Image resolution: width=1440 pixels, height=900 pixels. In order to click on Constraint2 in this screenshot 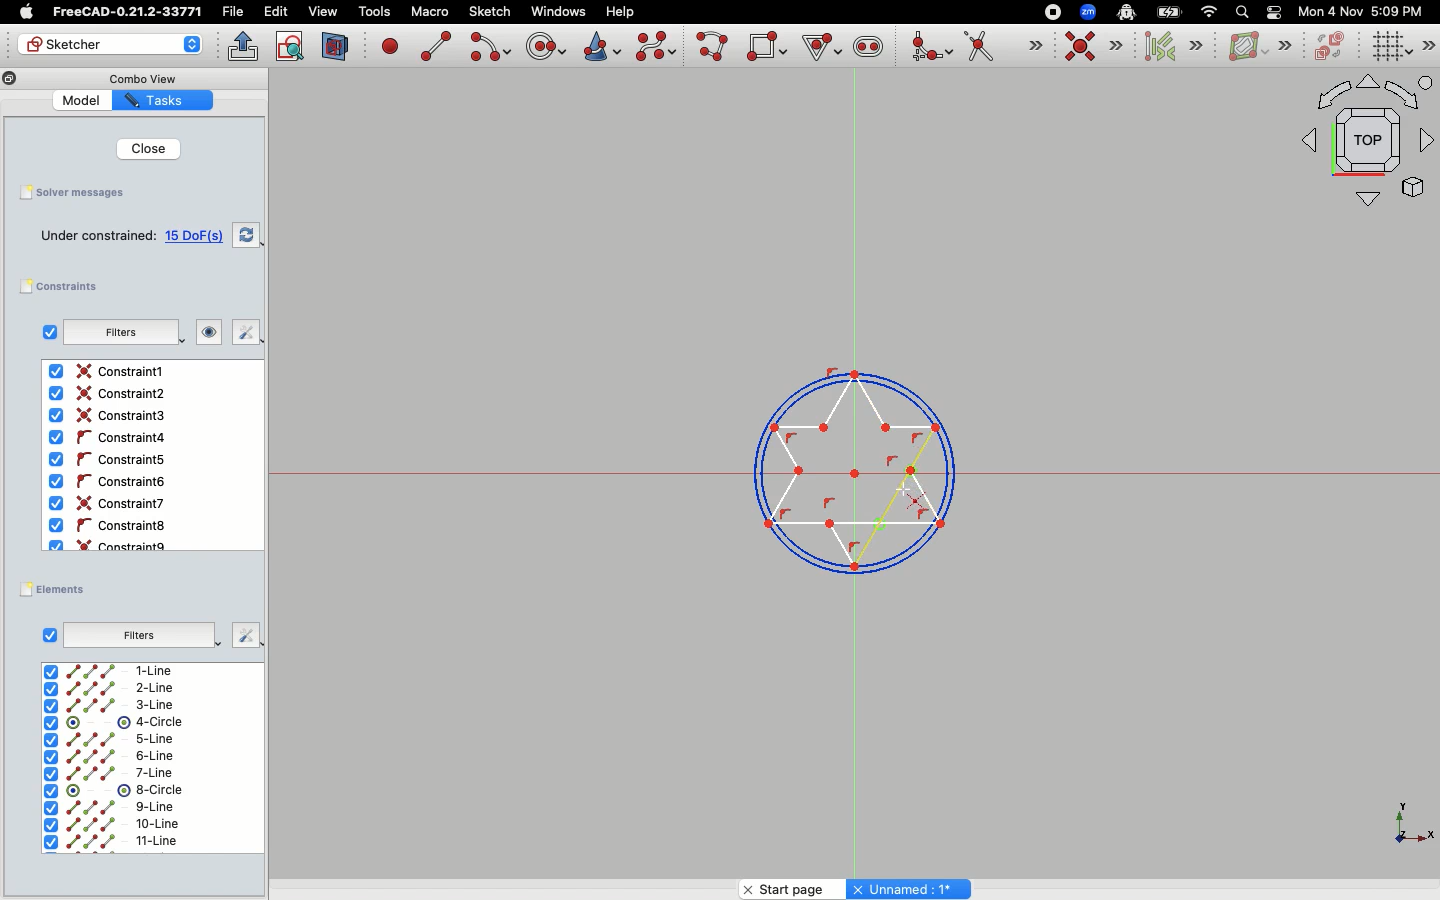, I will do `click(112, 394)`.